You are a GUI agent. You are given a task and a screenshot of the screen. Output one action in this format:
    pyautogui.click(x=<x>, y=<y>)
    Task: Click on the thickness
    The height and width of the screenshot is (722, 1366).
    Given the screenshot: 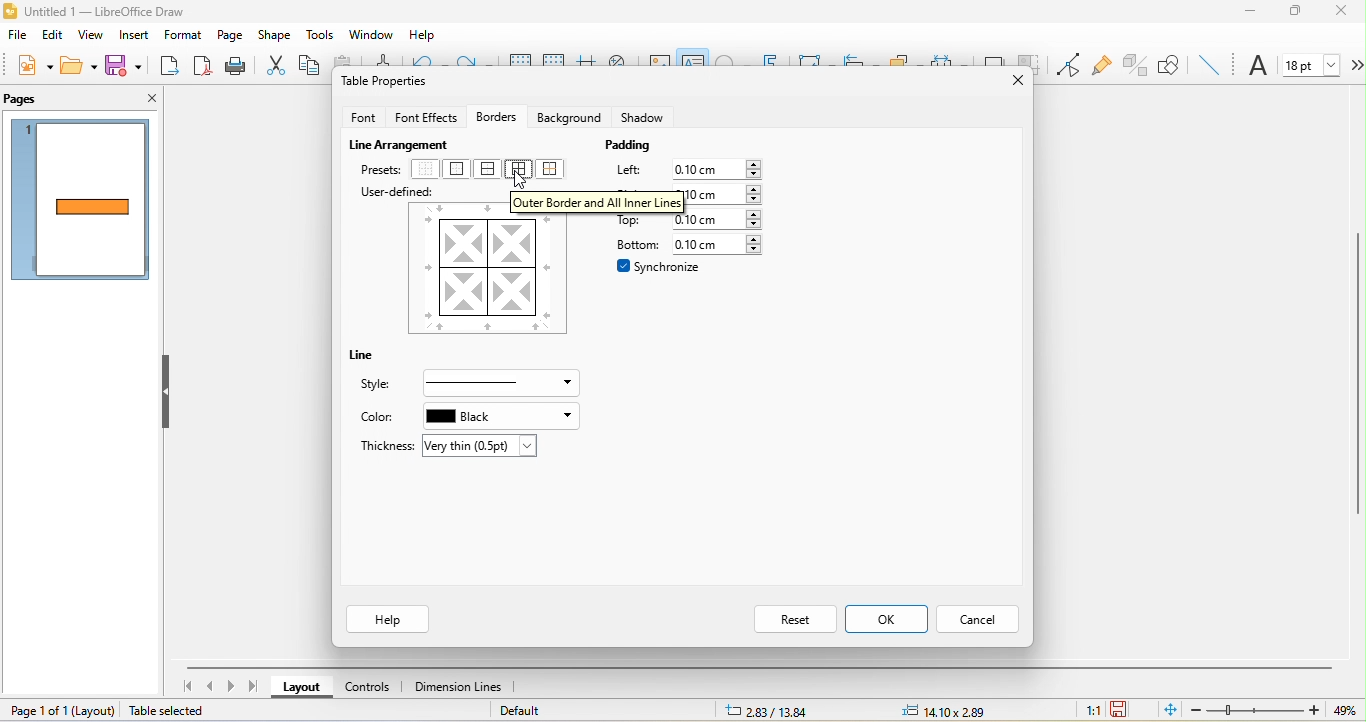 What is the action you would take?
    pyautogui.click(x=382, y=444)
    